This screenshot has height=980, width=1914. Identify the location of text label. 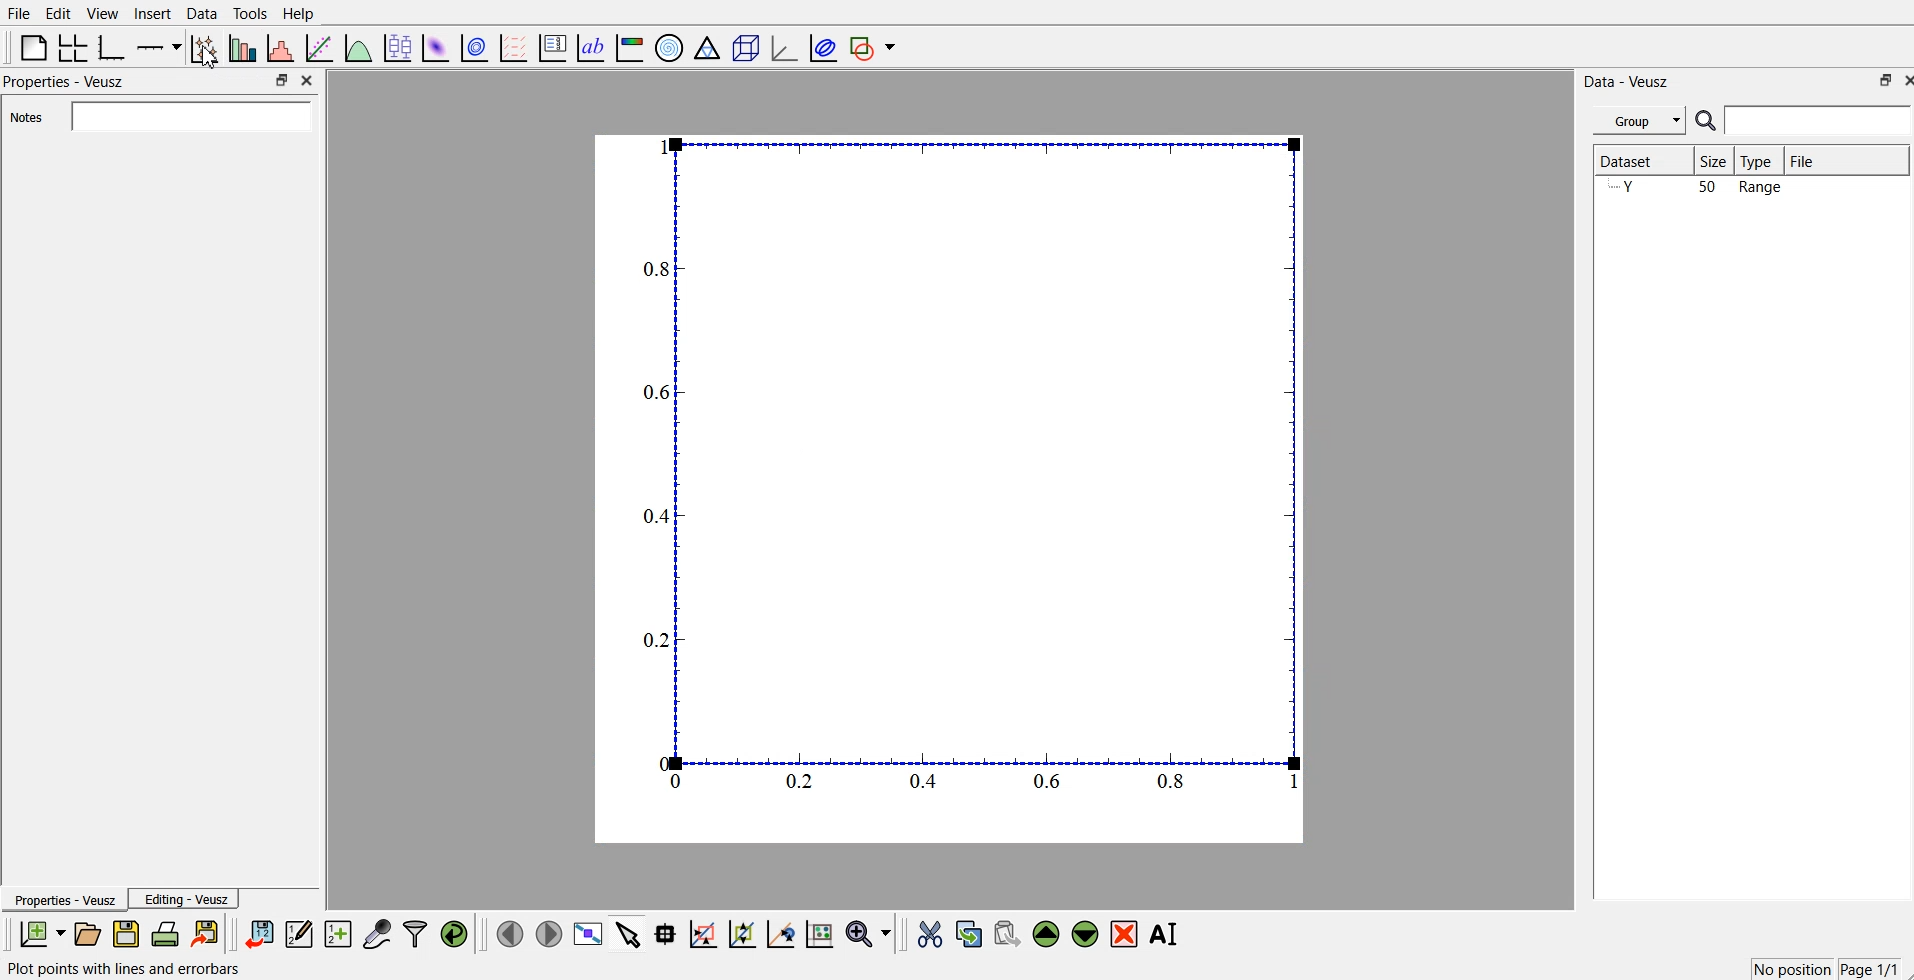
(591, 46).